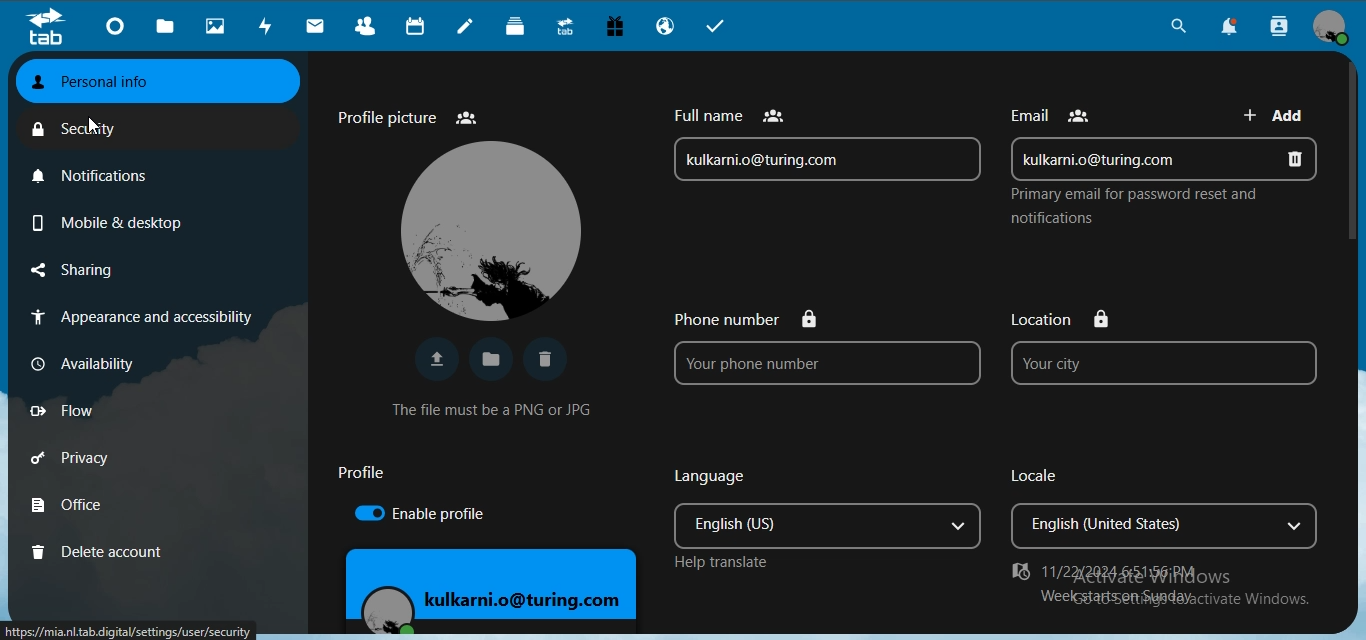 Image resolution: width=1366 pixels, height=640 pixels. Describe the element at coordinates (101, 127) in the screenshot. I see `cursor` at that location.